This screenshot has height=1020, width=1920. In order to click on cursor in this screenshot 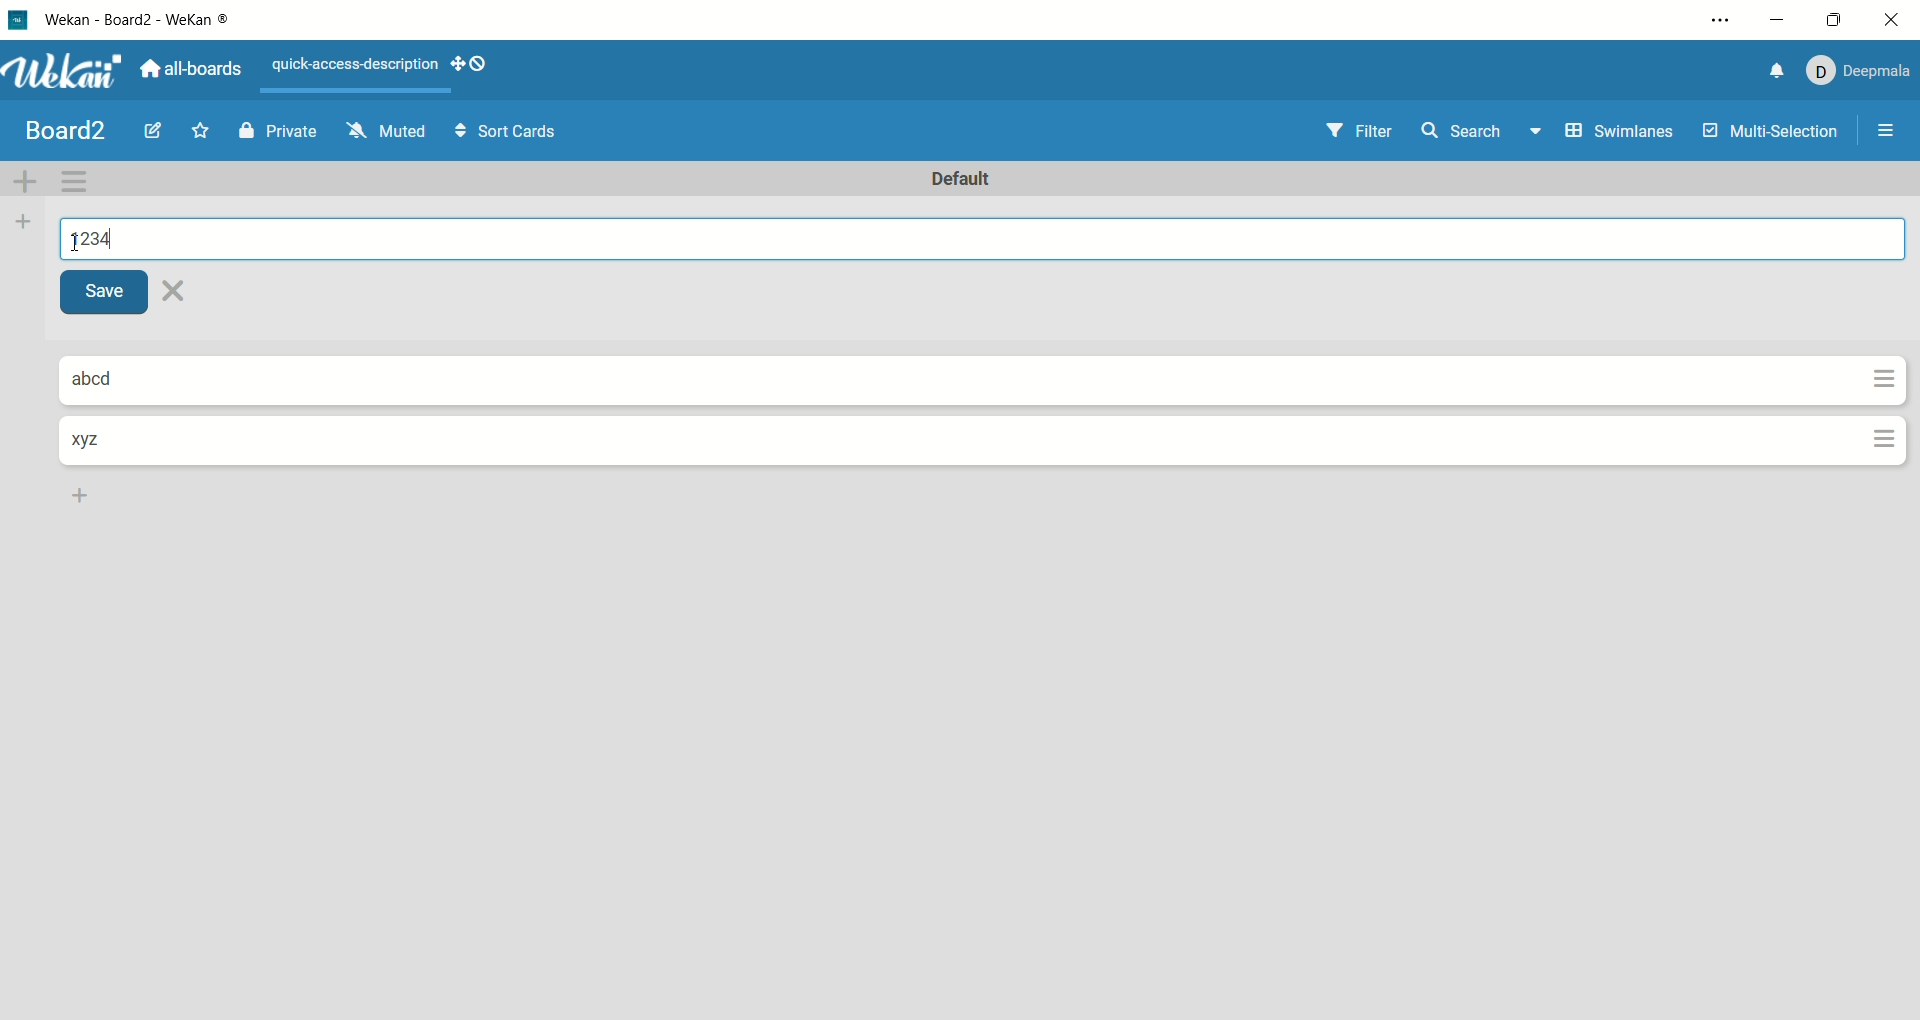, I will do `click(77, 251)`.